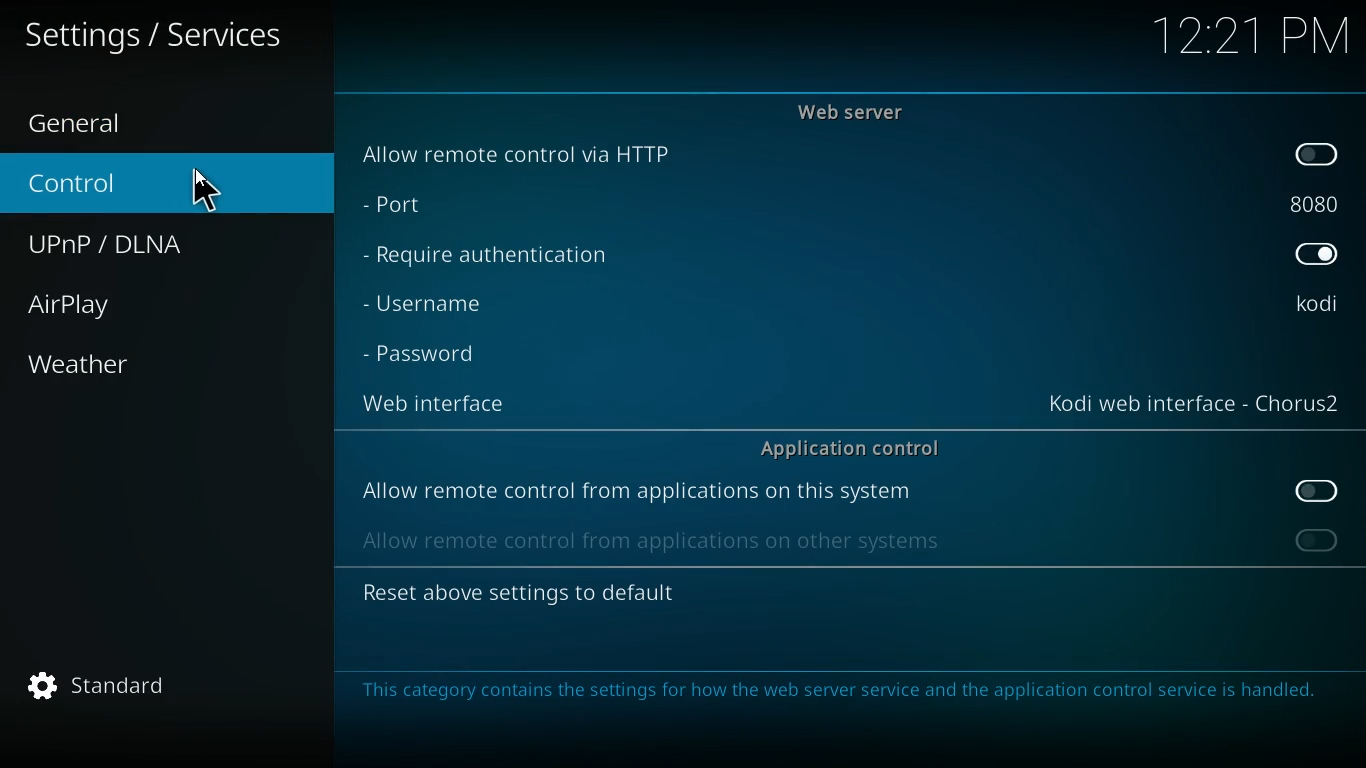 Image resolution: width=1366 pixels, height=768 pixels. I want to click on on, so click(1316, 252).